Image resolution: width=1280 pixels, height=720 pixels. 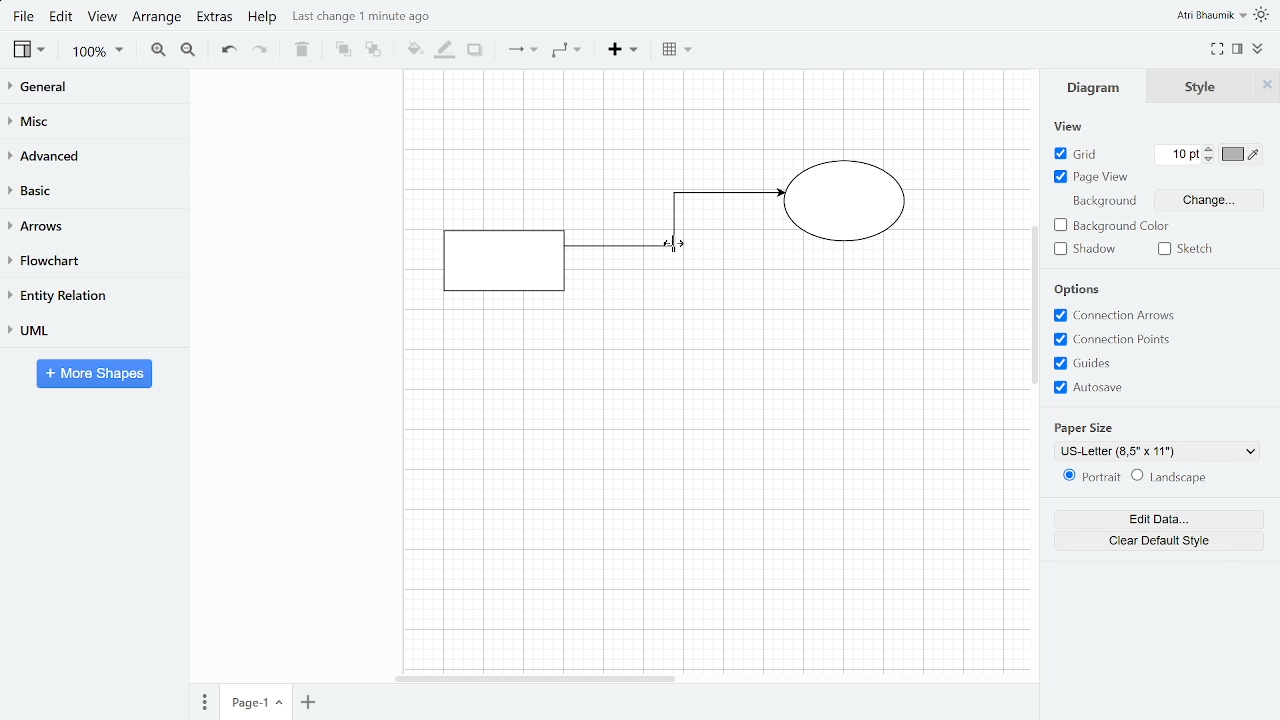 What do you see at coordinates (90, 330) in the screenshot?
I see `UML` at bounding box center [90, 330].